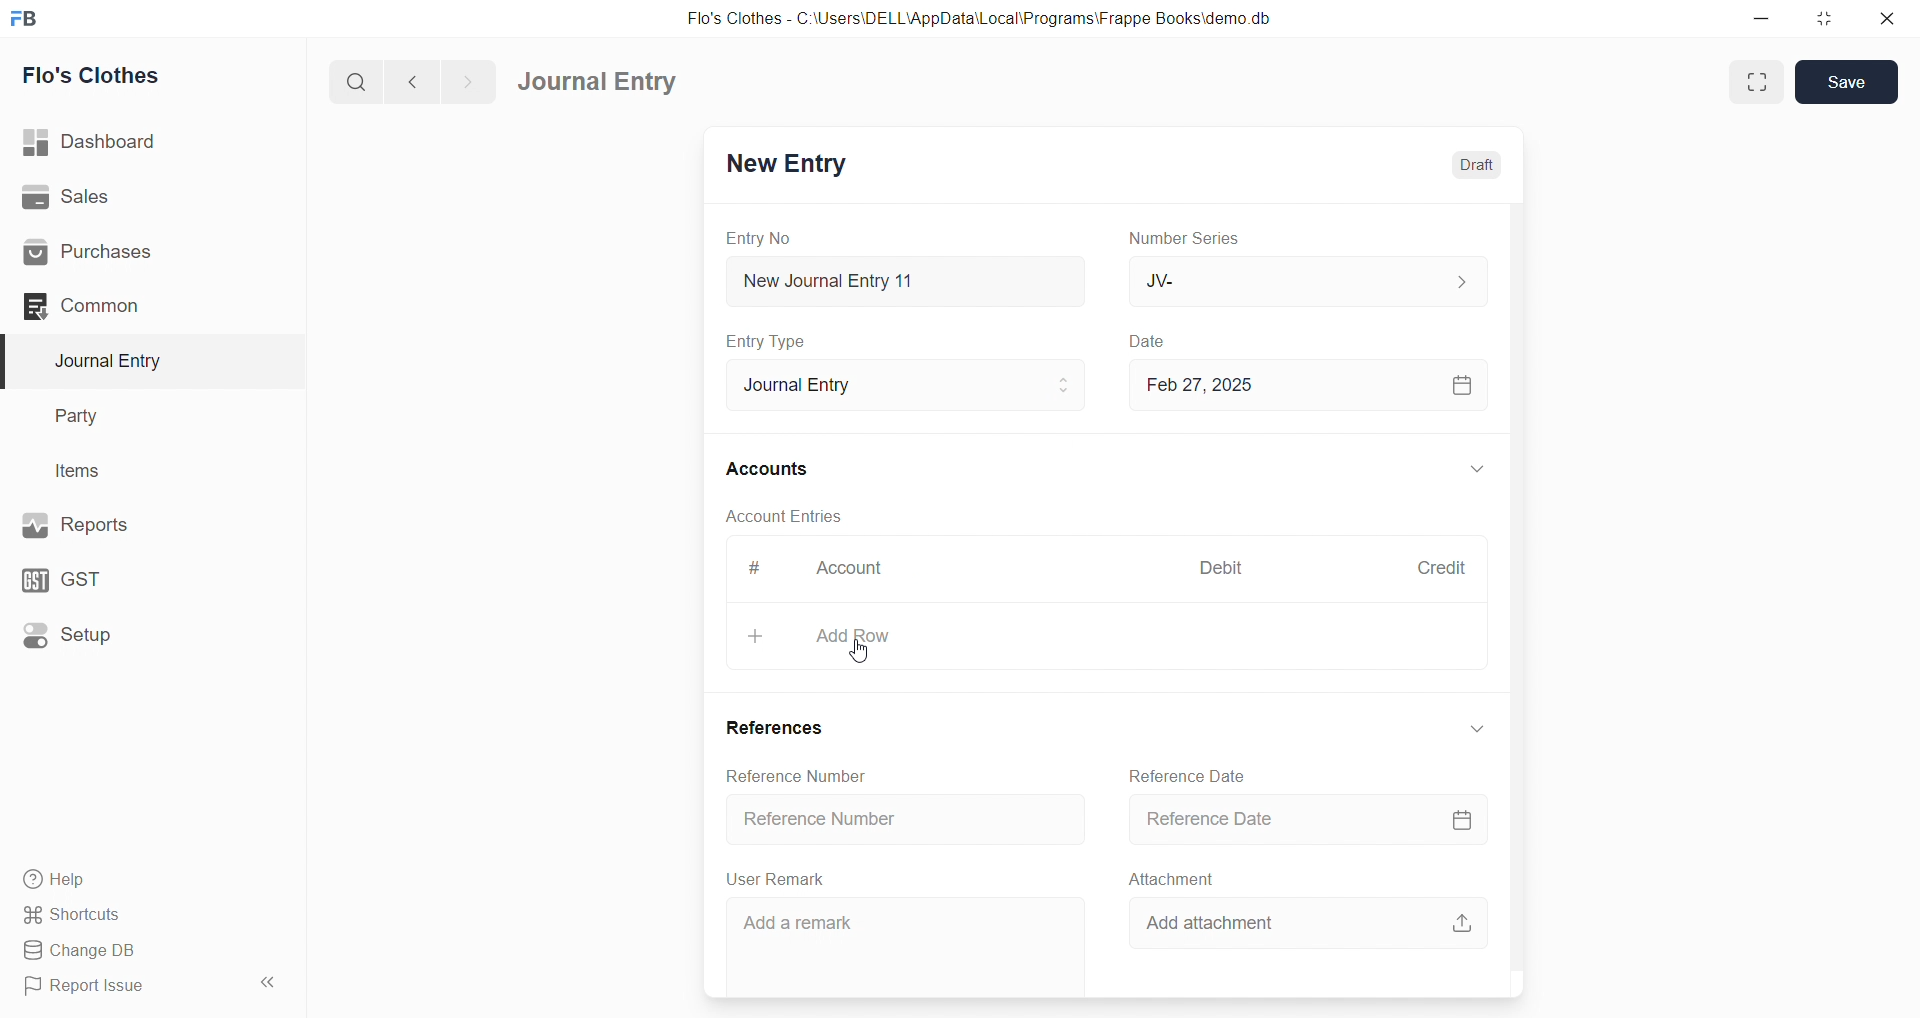  Describe the element at coordinates (906, 281) in the screenshot. I see `New Journal Entry 11` at that location.